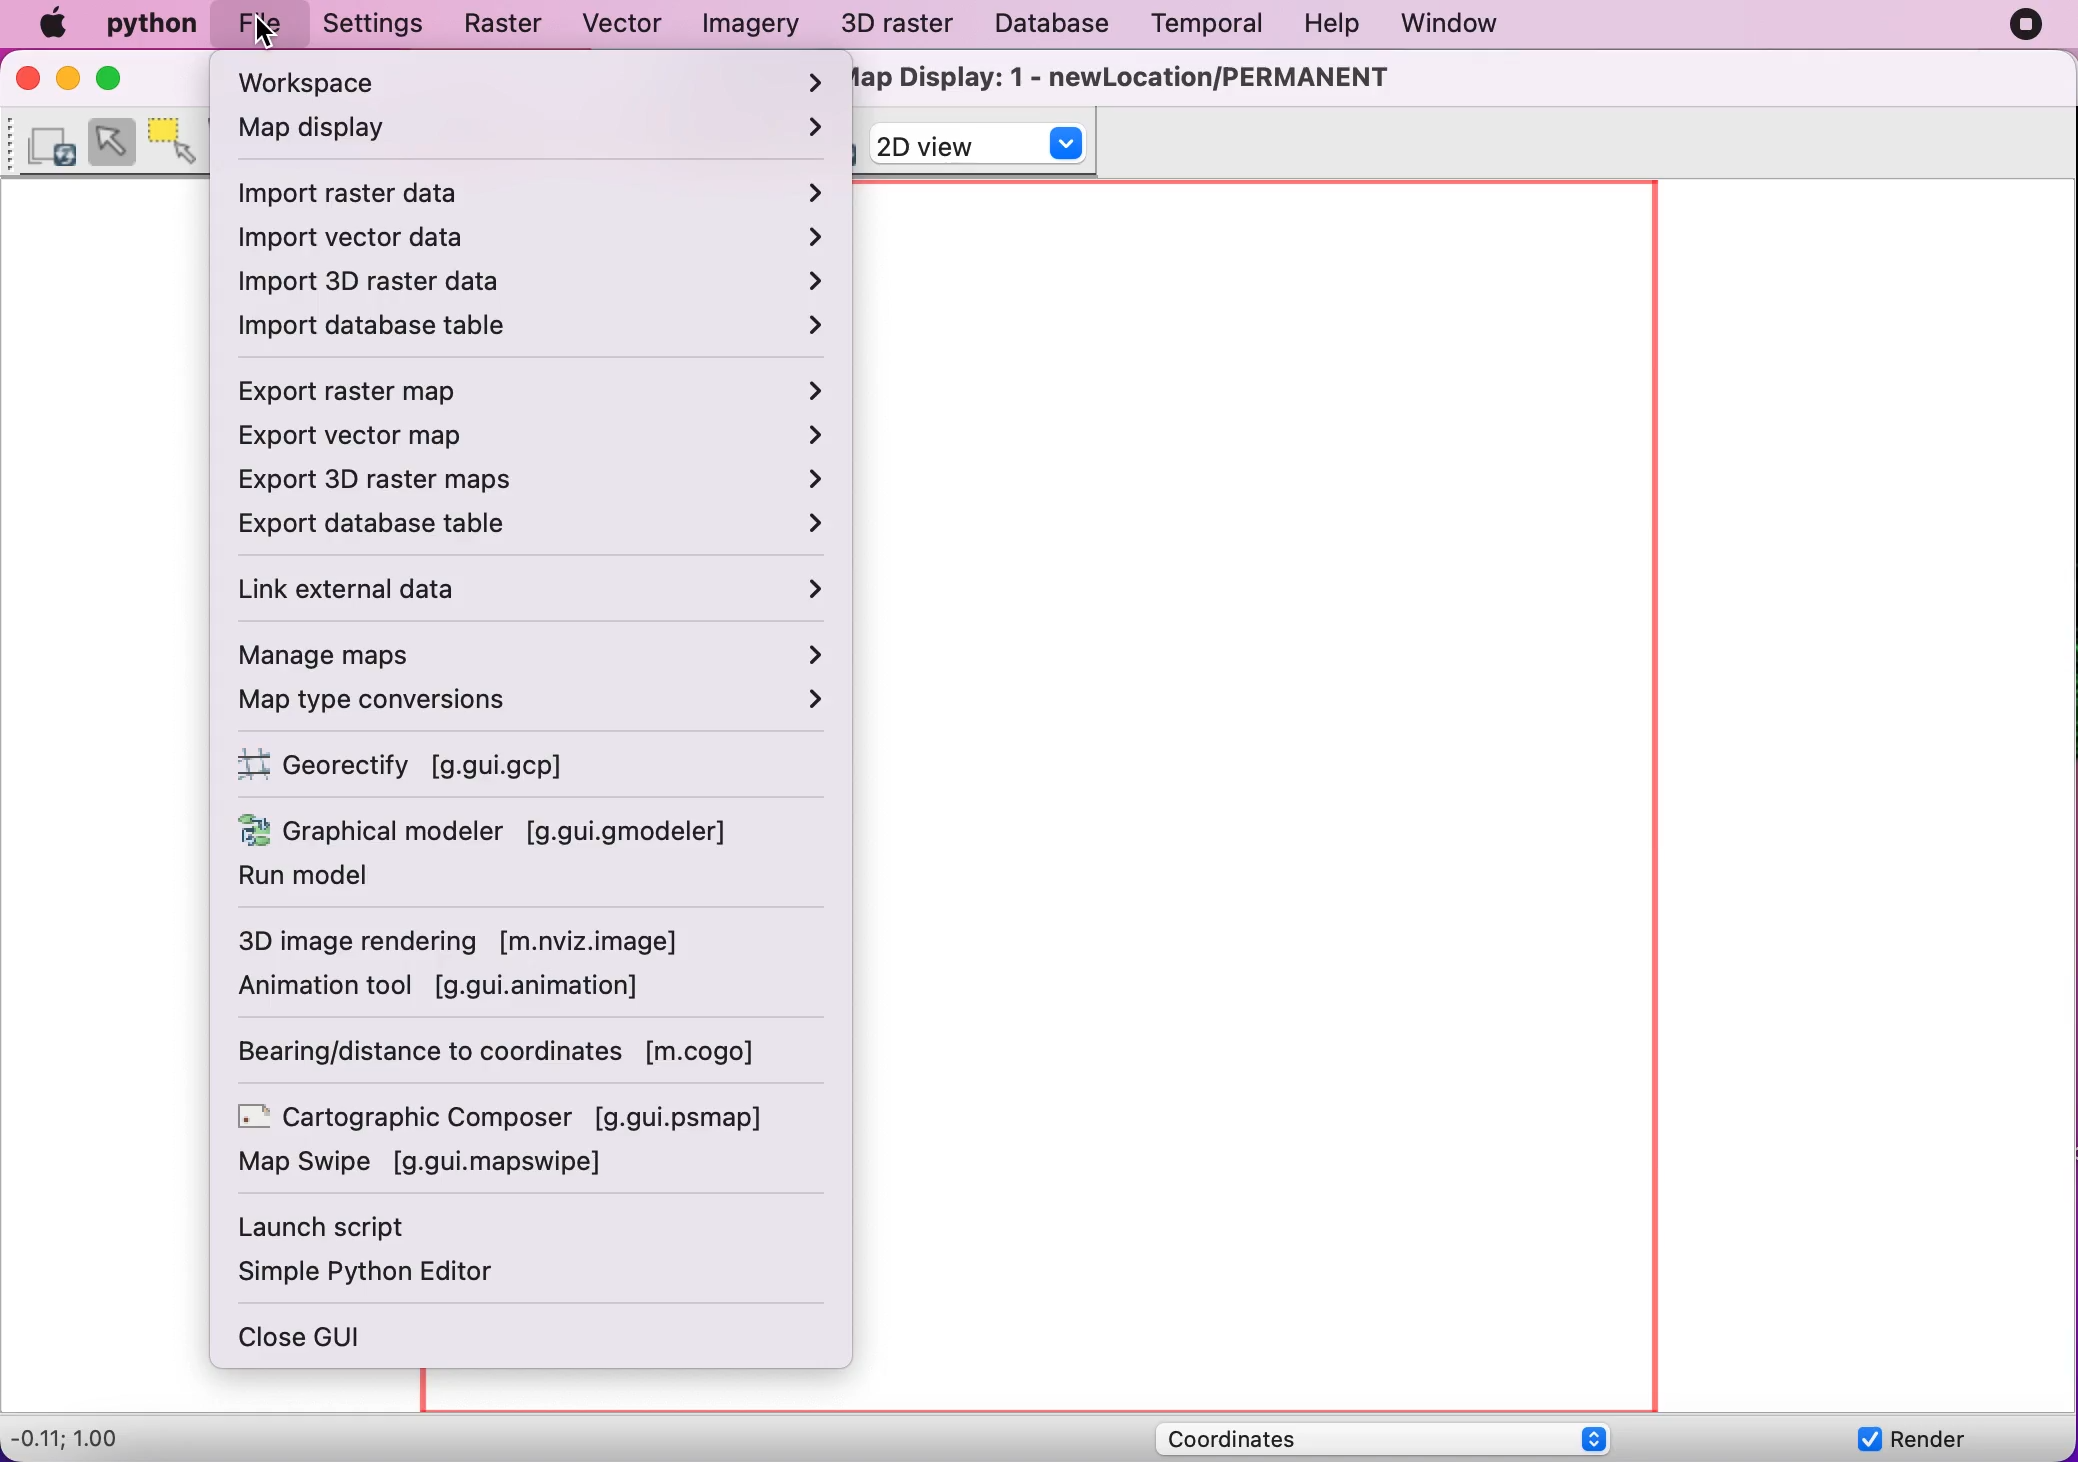 The height and width of the screenshot is (1462, 2078). What do you see at coordinates (531, 655) in the screenshot?
I see `manage maps` at bounding box center [531, 655].